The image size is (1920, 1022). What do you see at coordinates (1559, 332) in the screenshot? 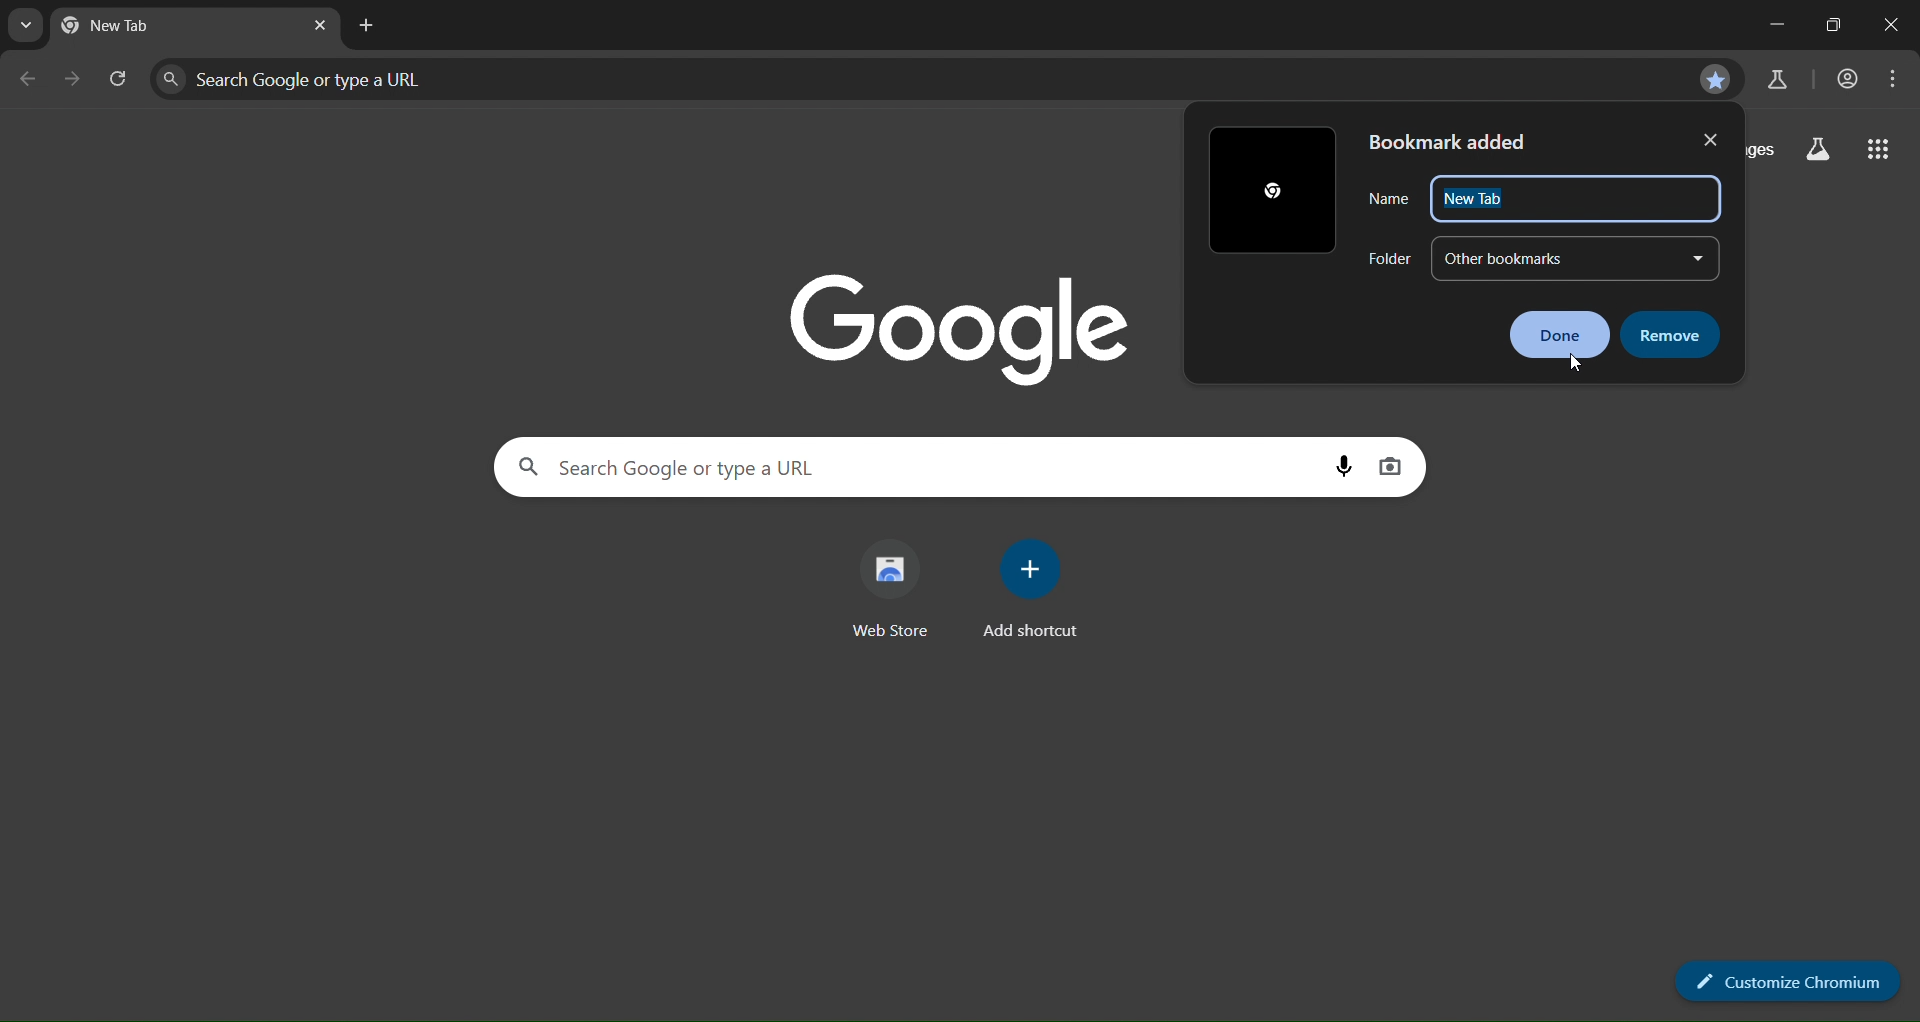
I see `done` at bounding box center [1559, 332].